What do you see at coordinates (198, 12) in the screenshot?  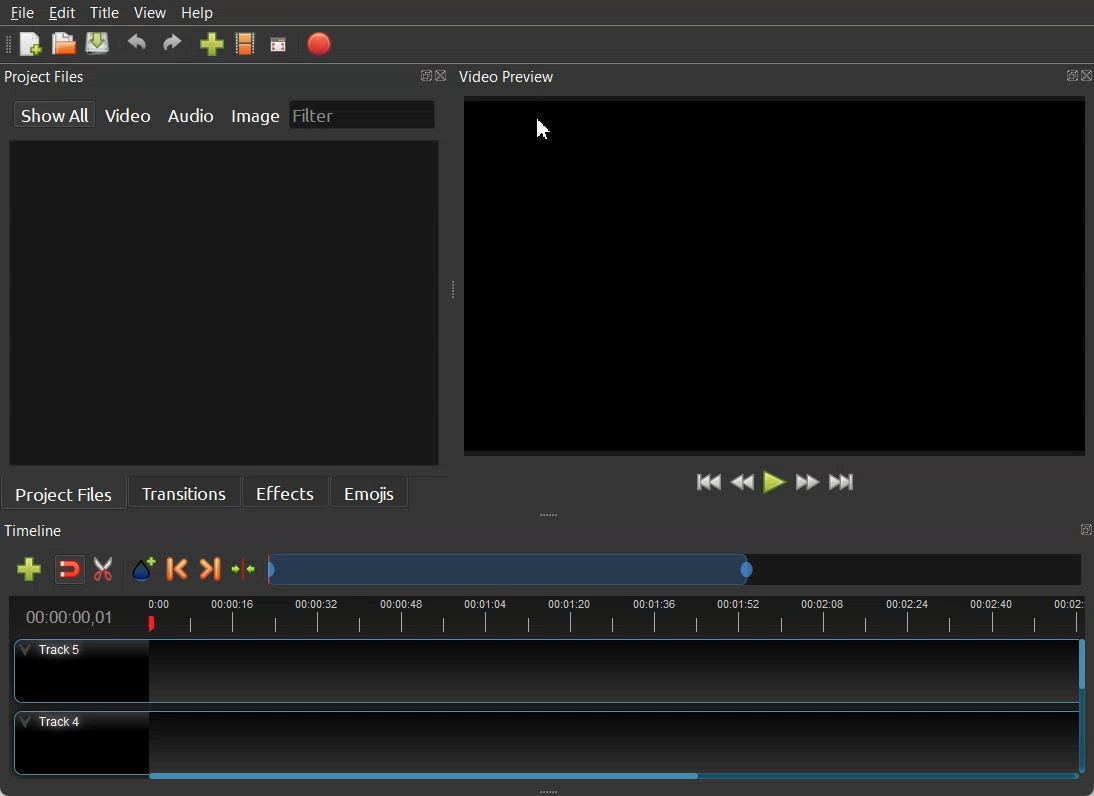 I see `Help` at bounding box center [198, 12].